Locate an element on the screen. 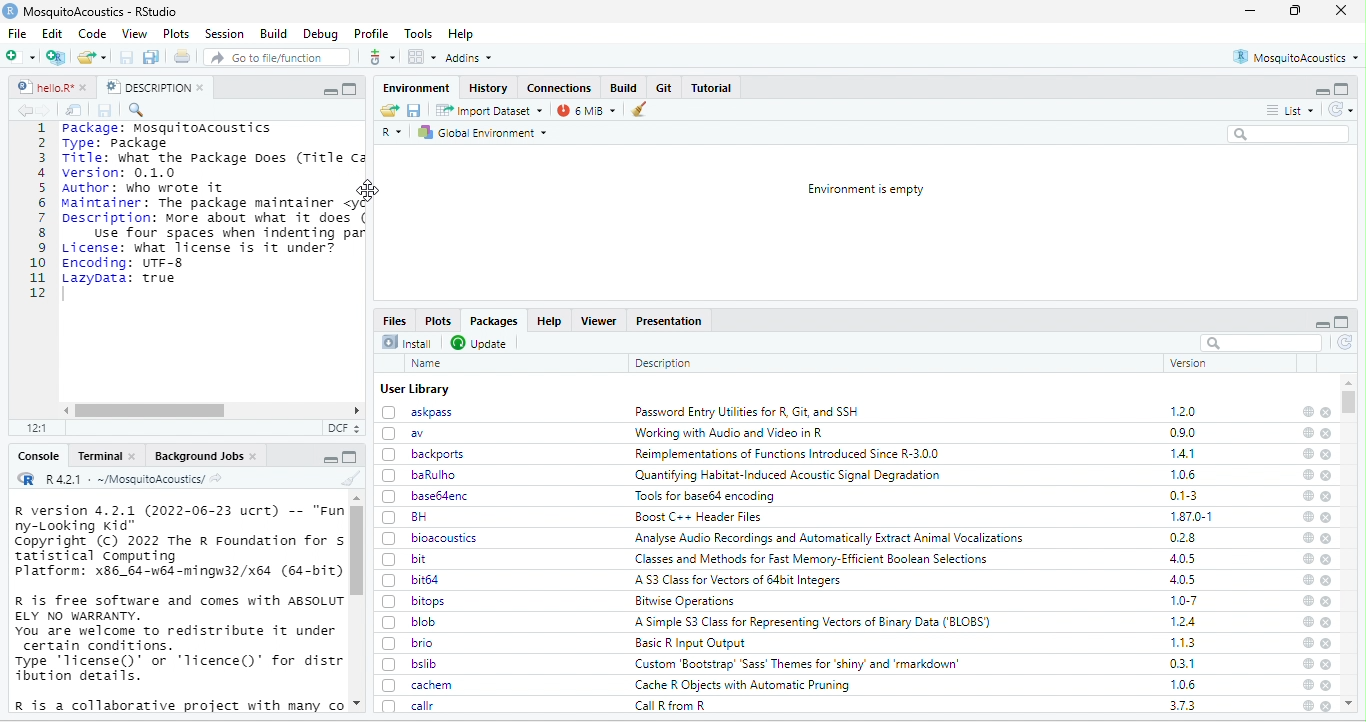 This screenshot has height=722, width=1366. full screen is located at coordinates (1342, 322).